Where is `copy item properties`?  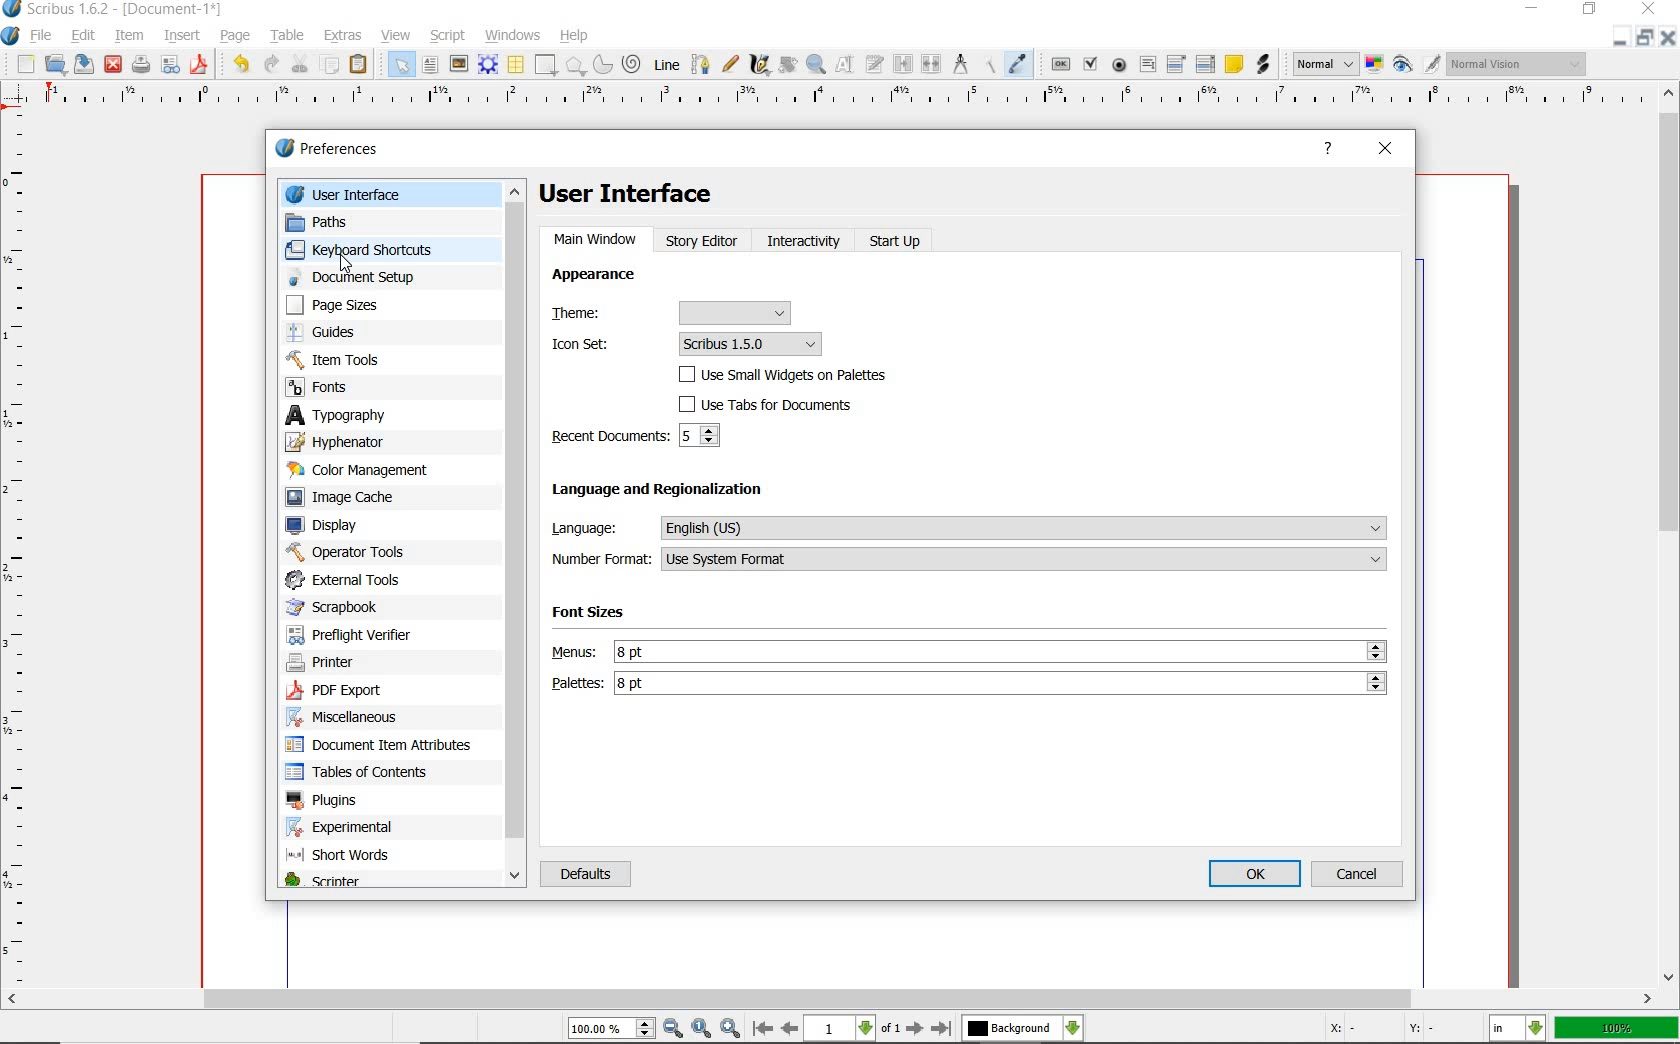 copy item properties is located at coordinates (991, 65).